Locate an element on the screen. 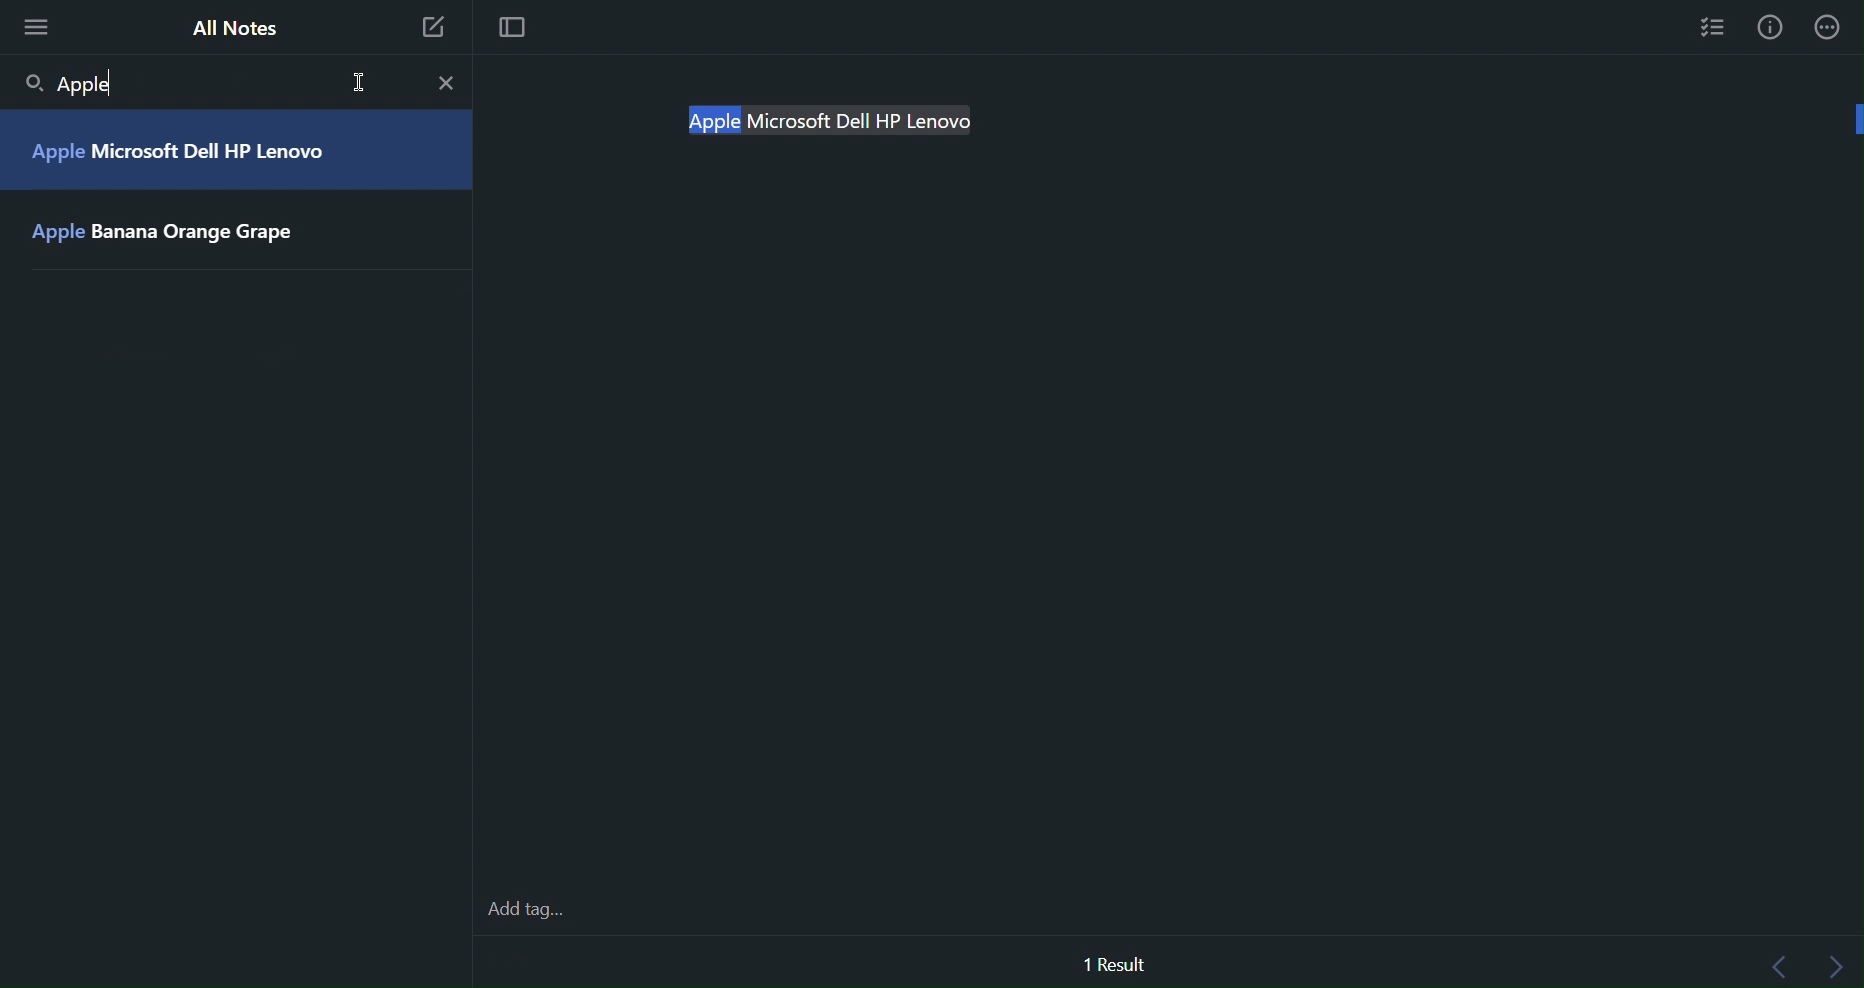  vertical scroll bar is located at coordinates (1851, 120).